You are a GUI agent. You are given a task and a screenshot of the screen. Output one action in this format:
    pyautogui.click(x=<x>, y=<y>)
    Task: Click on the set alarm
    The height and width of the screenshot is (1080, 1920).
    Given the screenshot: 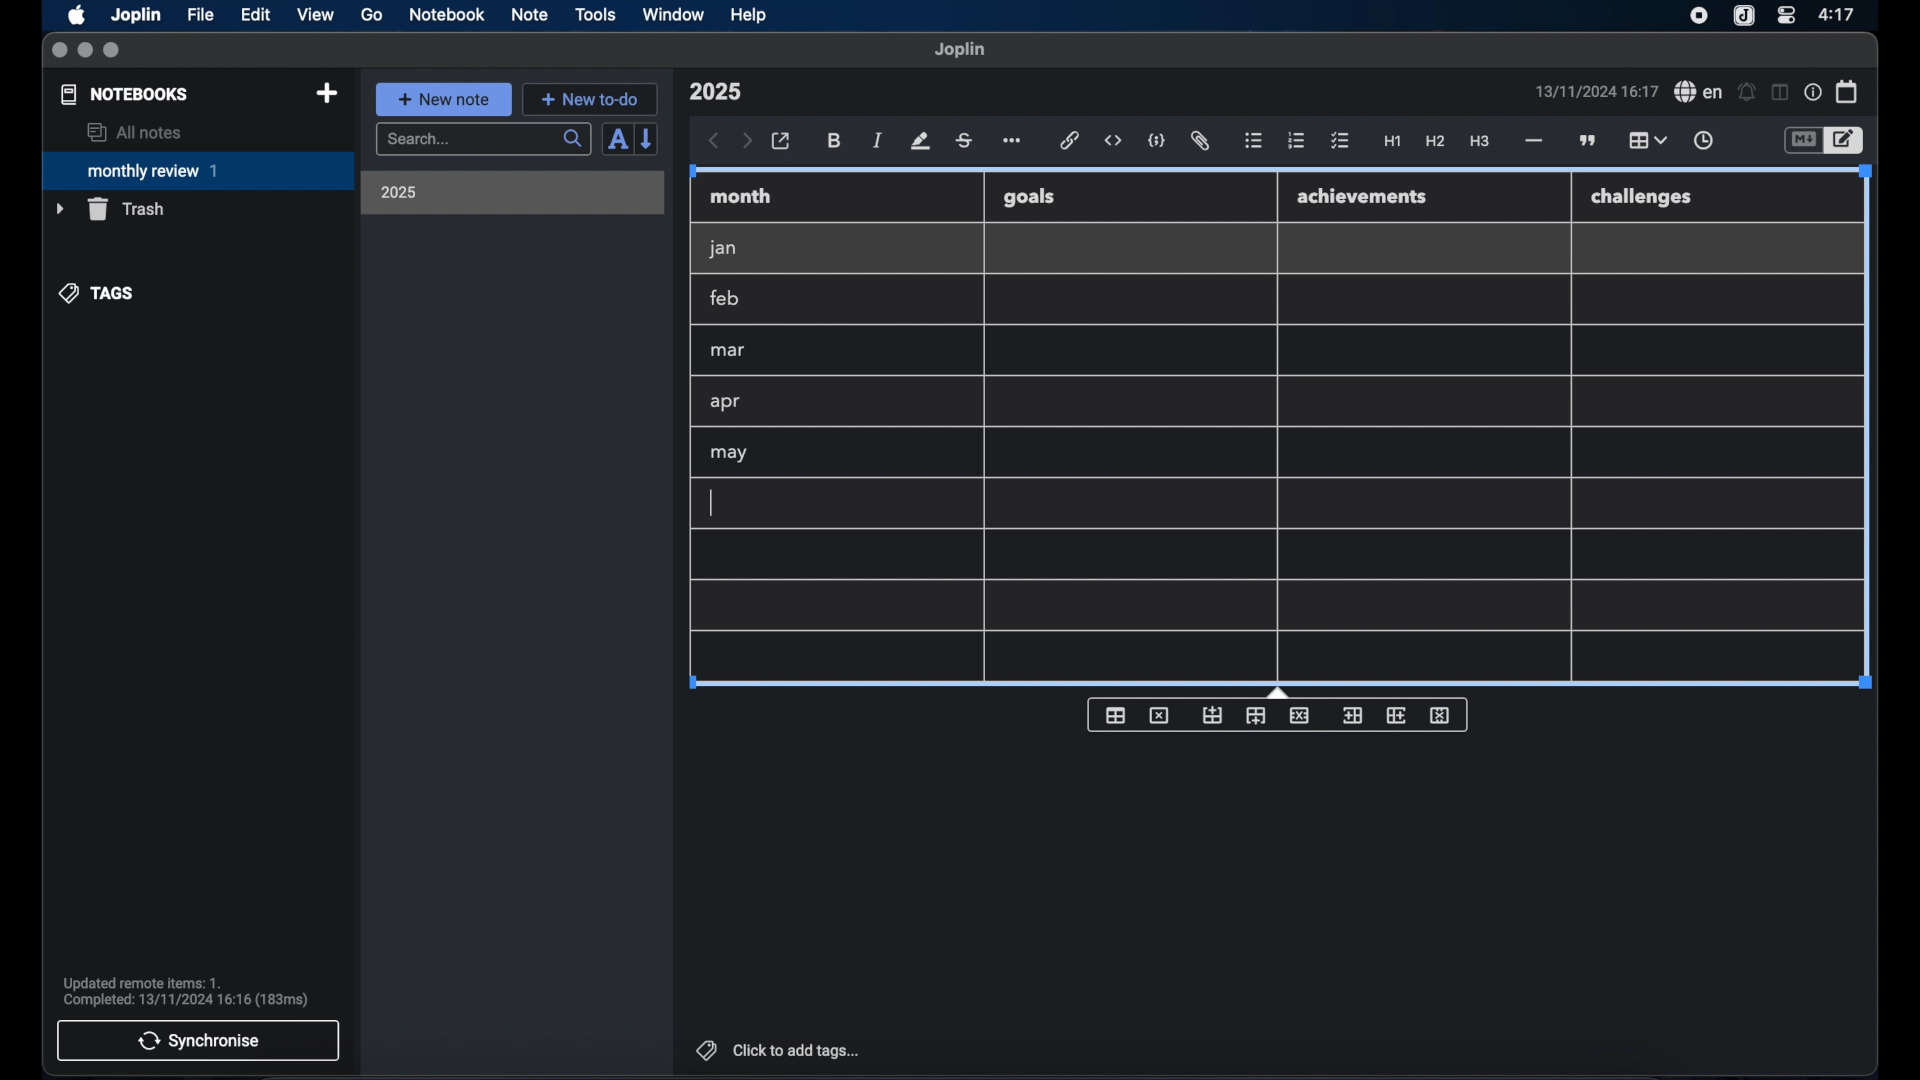 What is the action you would take?
    pyautogui.click(x=1747, y=93)
    